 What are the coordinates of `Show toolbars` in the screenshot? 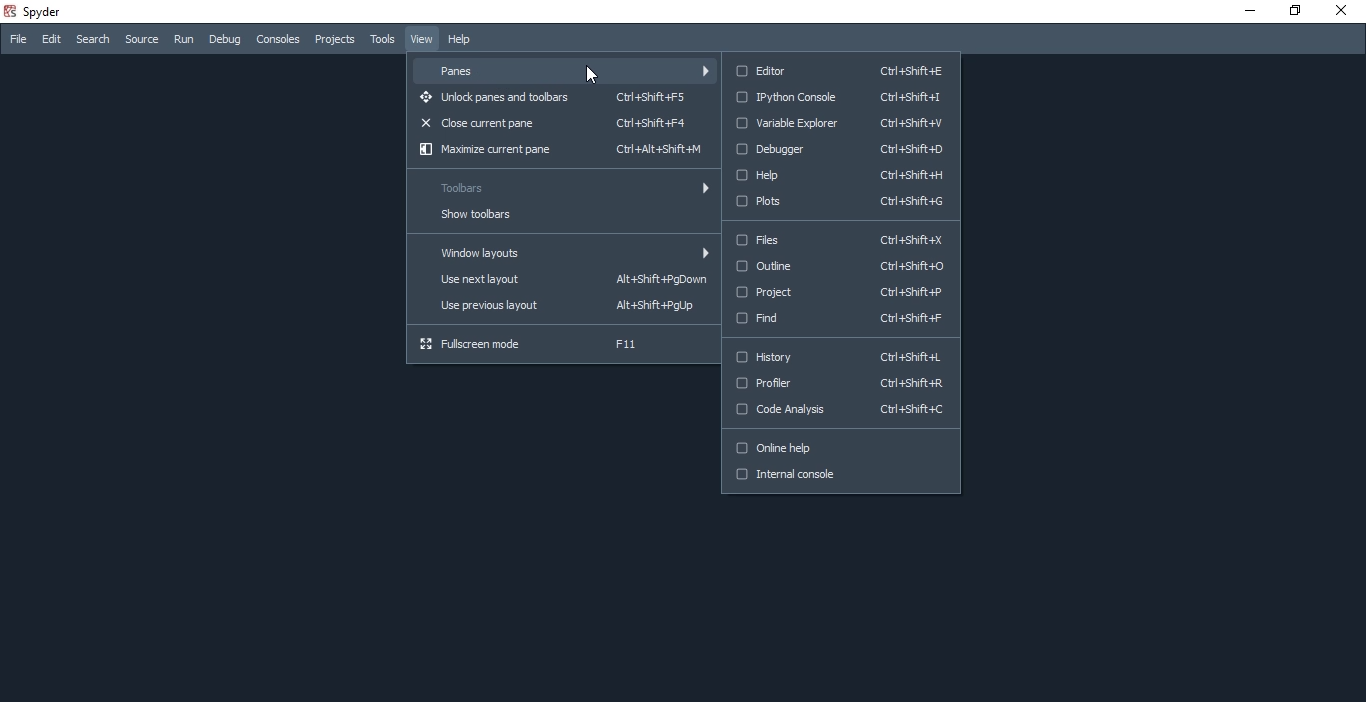 It's located at (561, 216).